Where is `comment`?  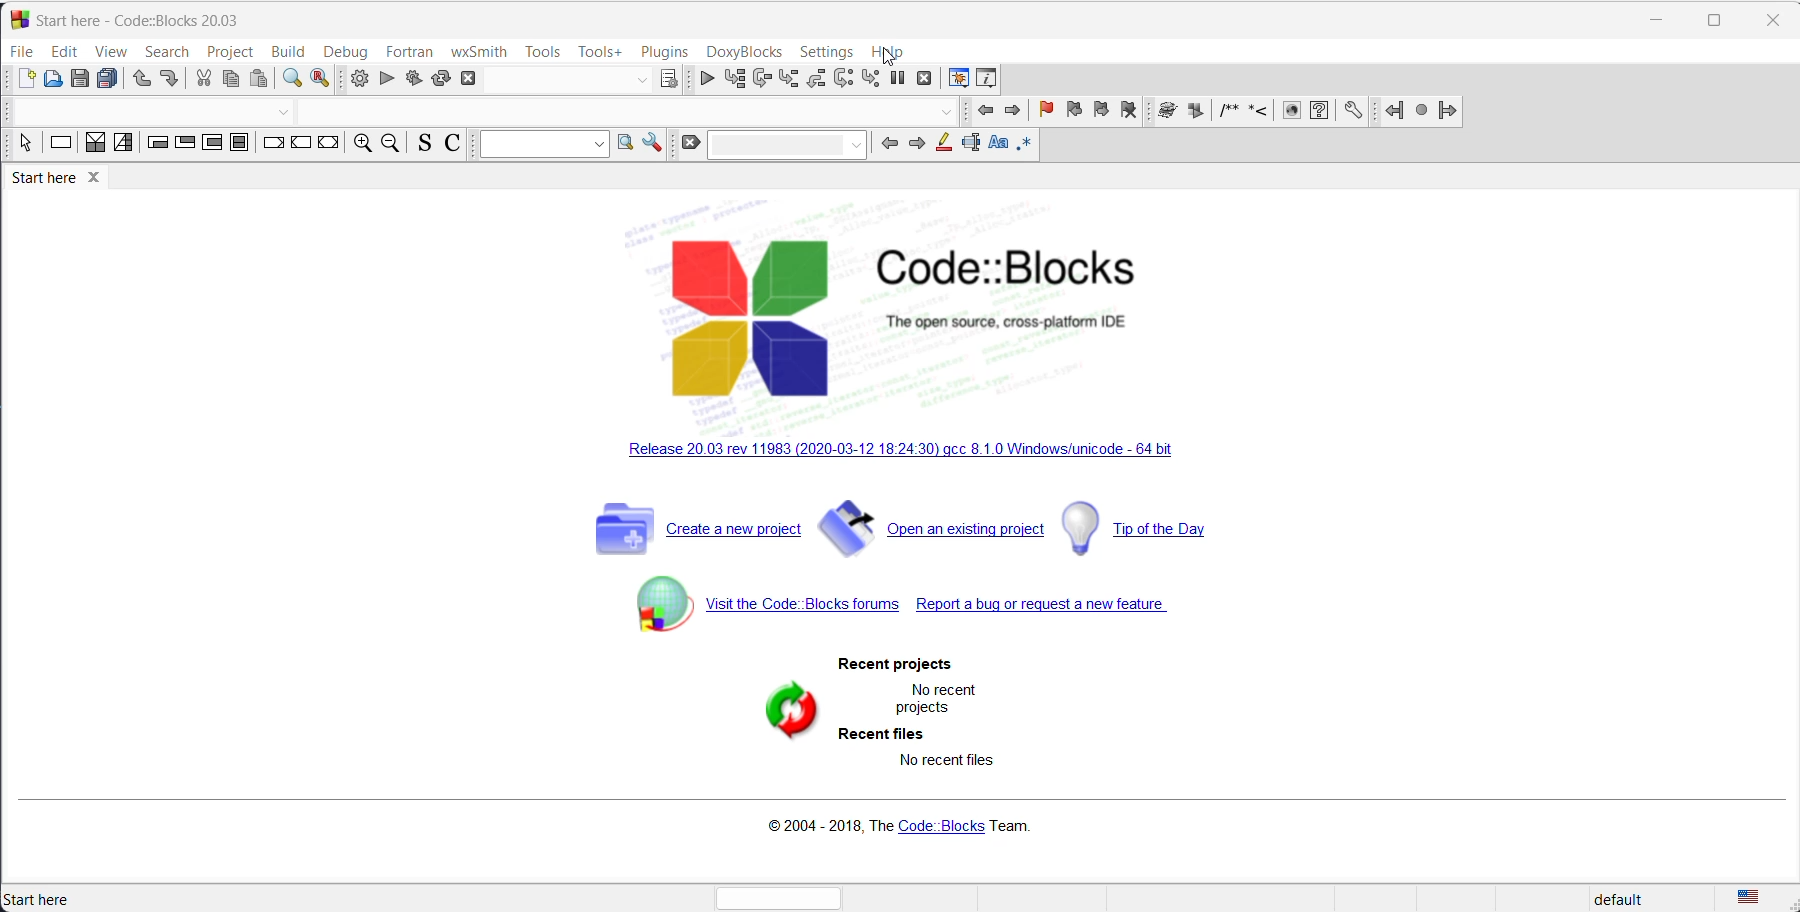 comment is located at coordinates (1261, 112).